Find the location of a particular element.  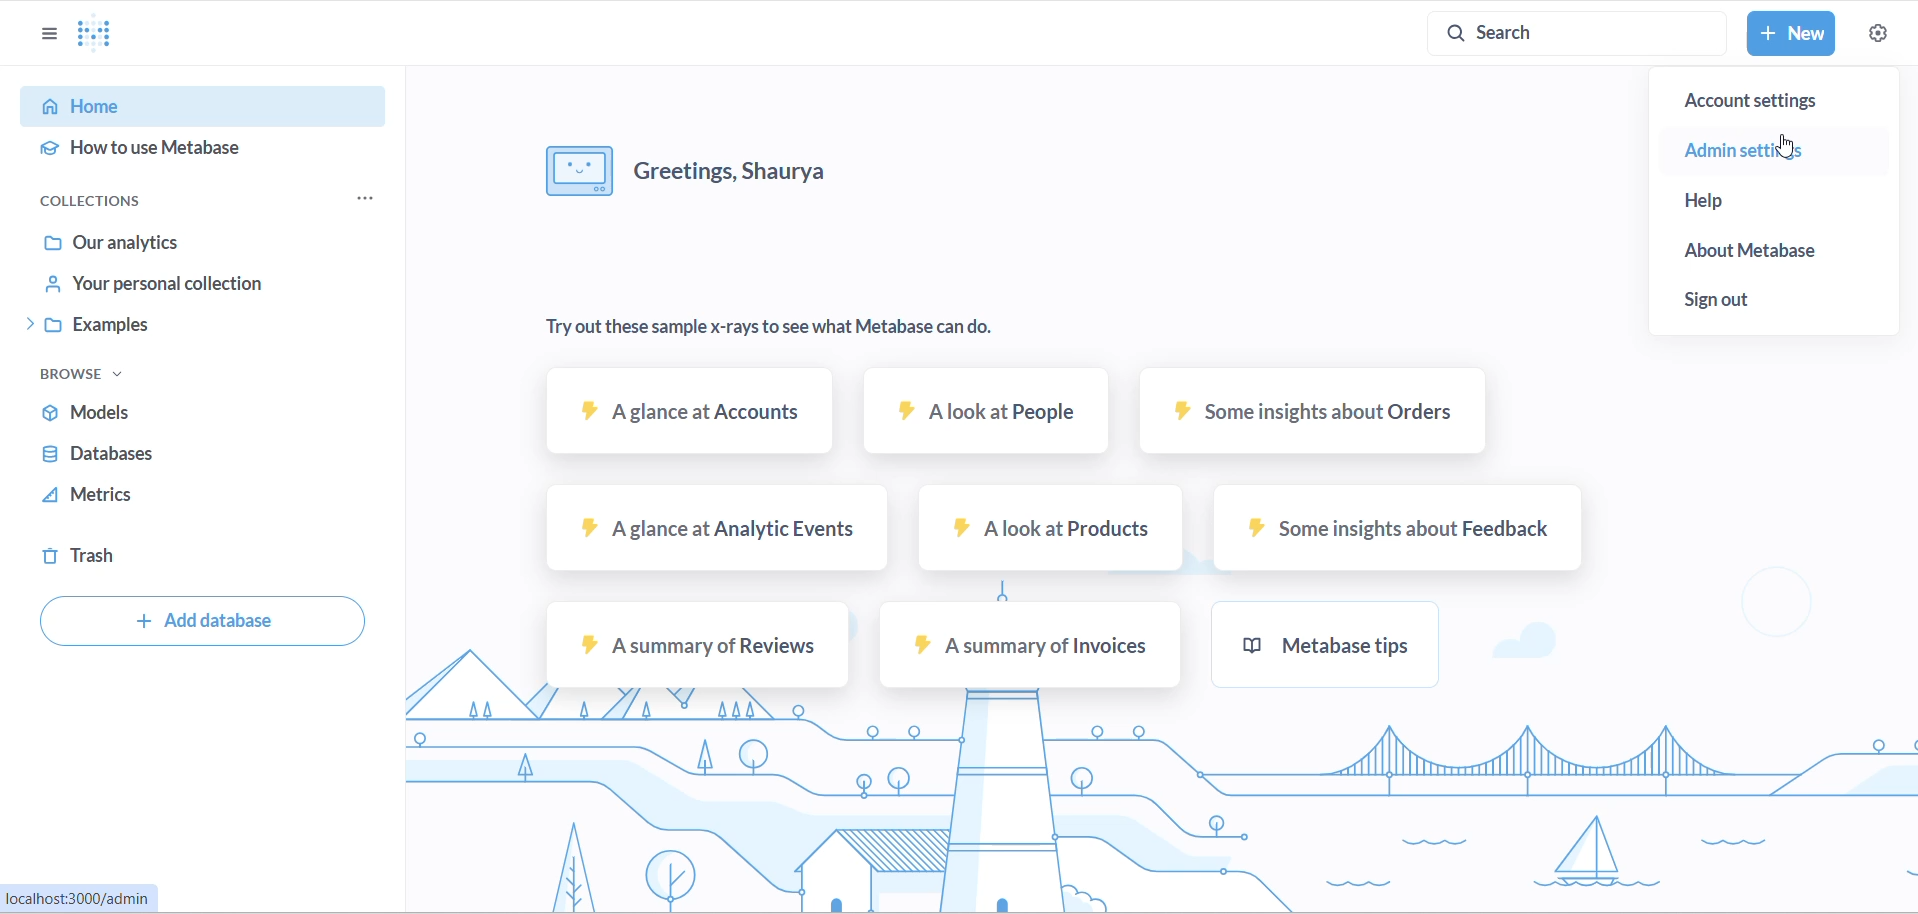

Try out these sample x-rays to see what Metabase can do. is located at coordinates (773, 328).